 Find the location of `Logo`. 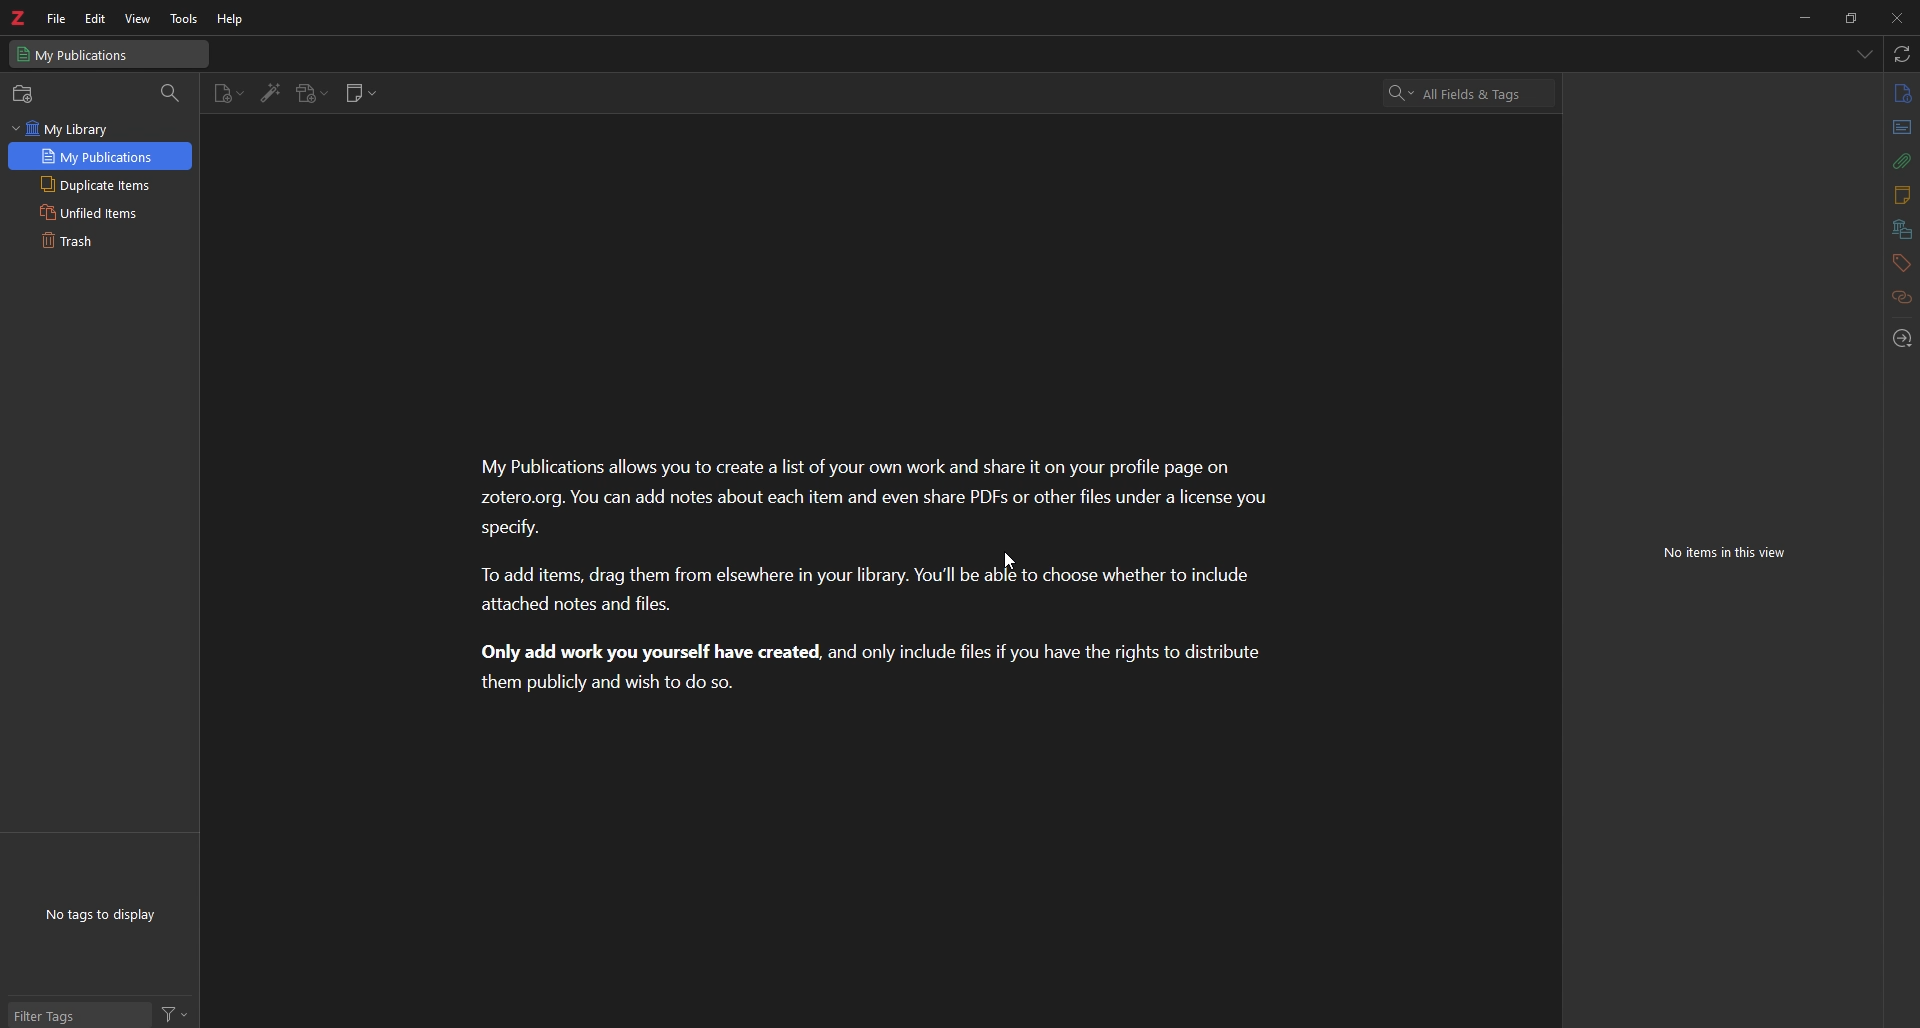

Logo is located at coordinates (22, 19).